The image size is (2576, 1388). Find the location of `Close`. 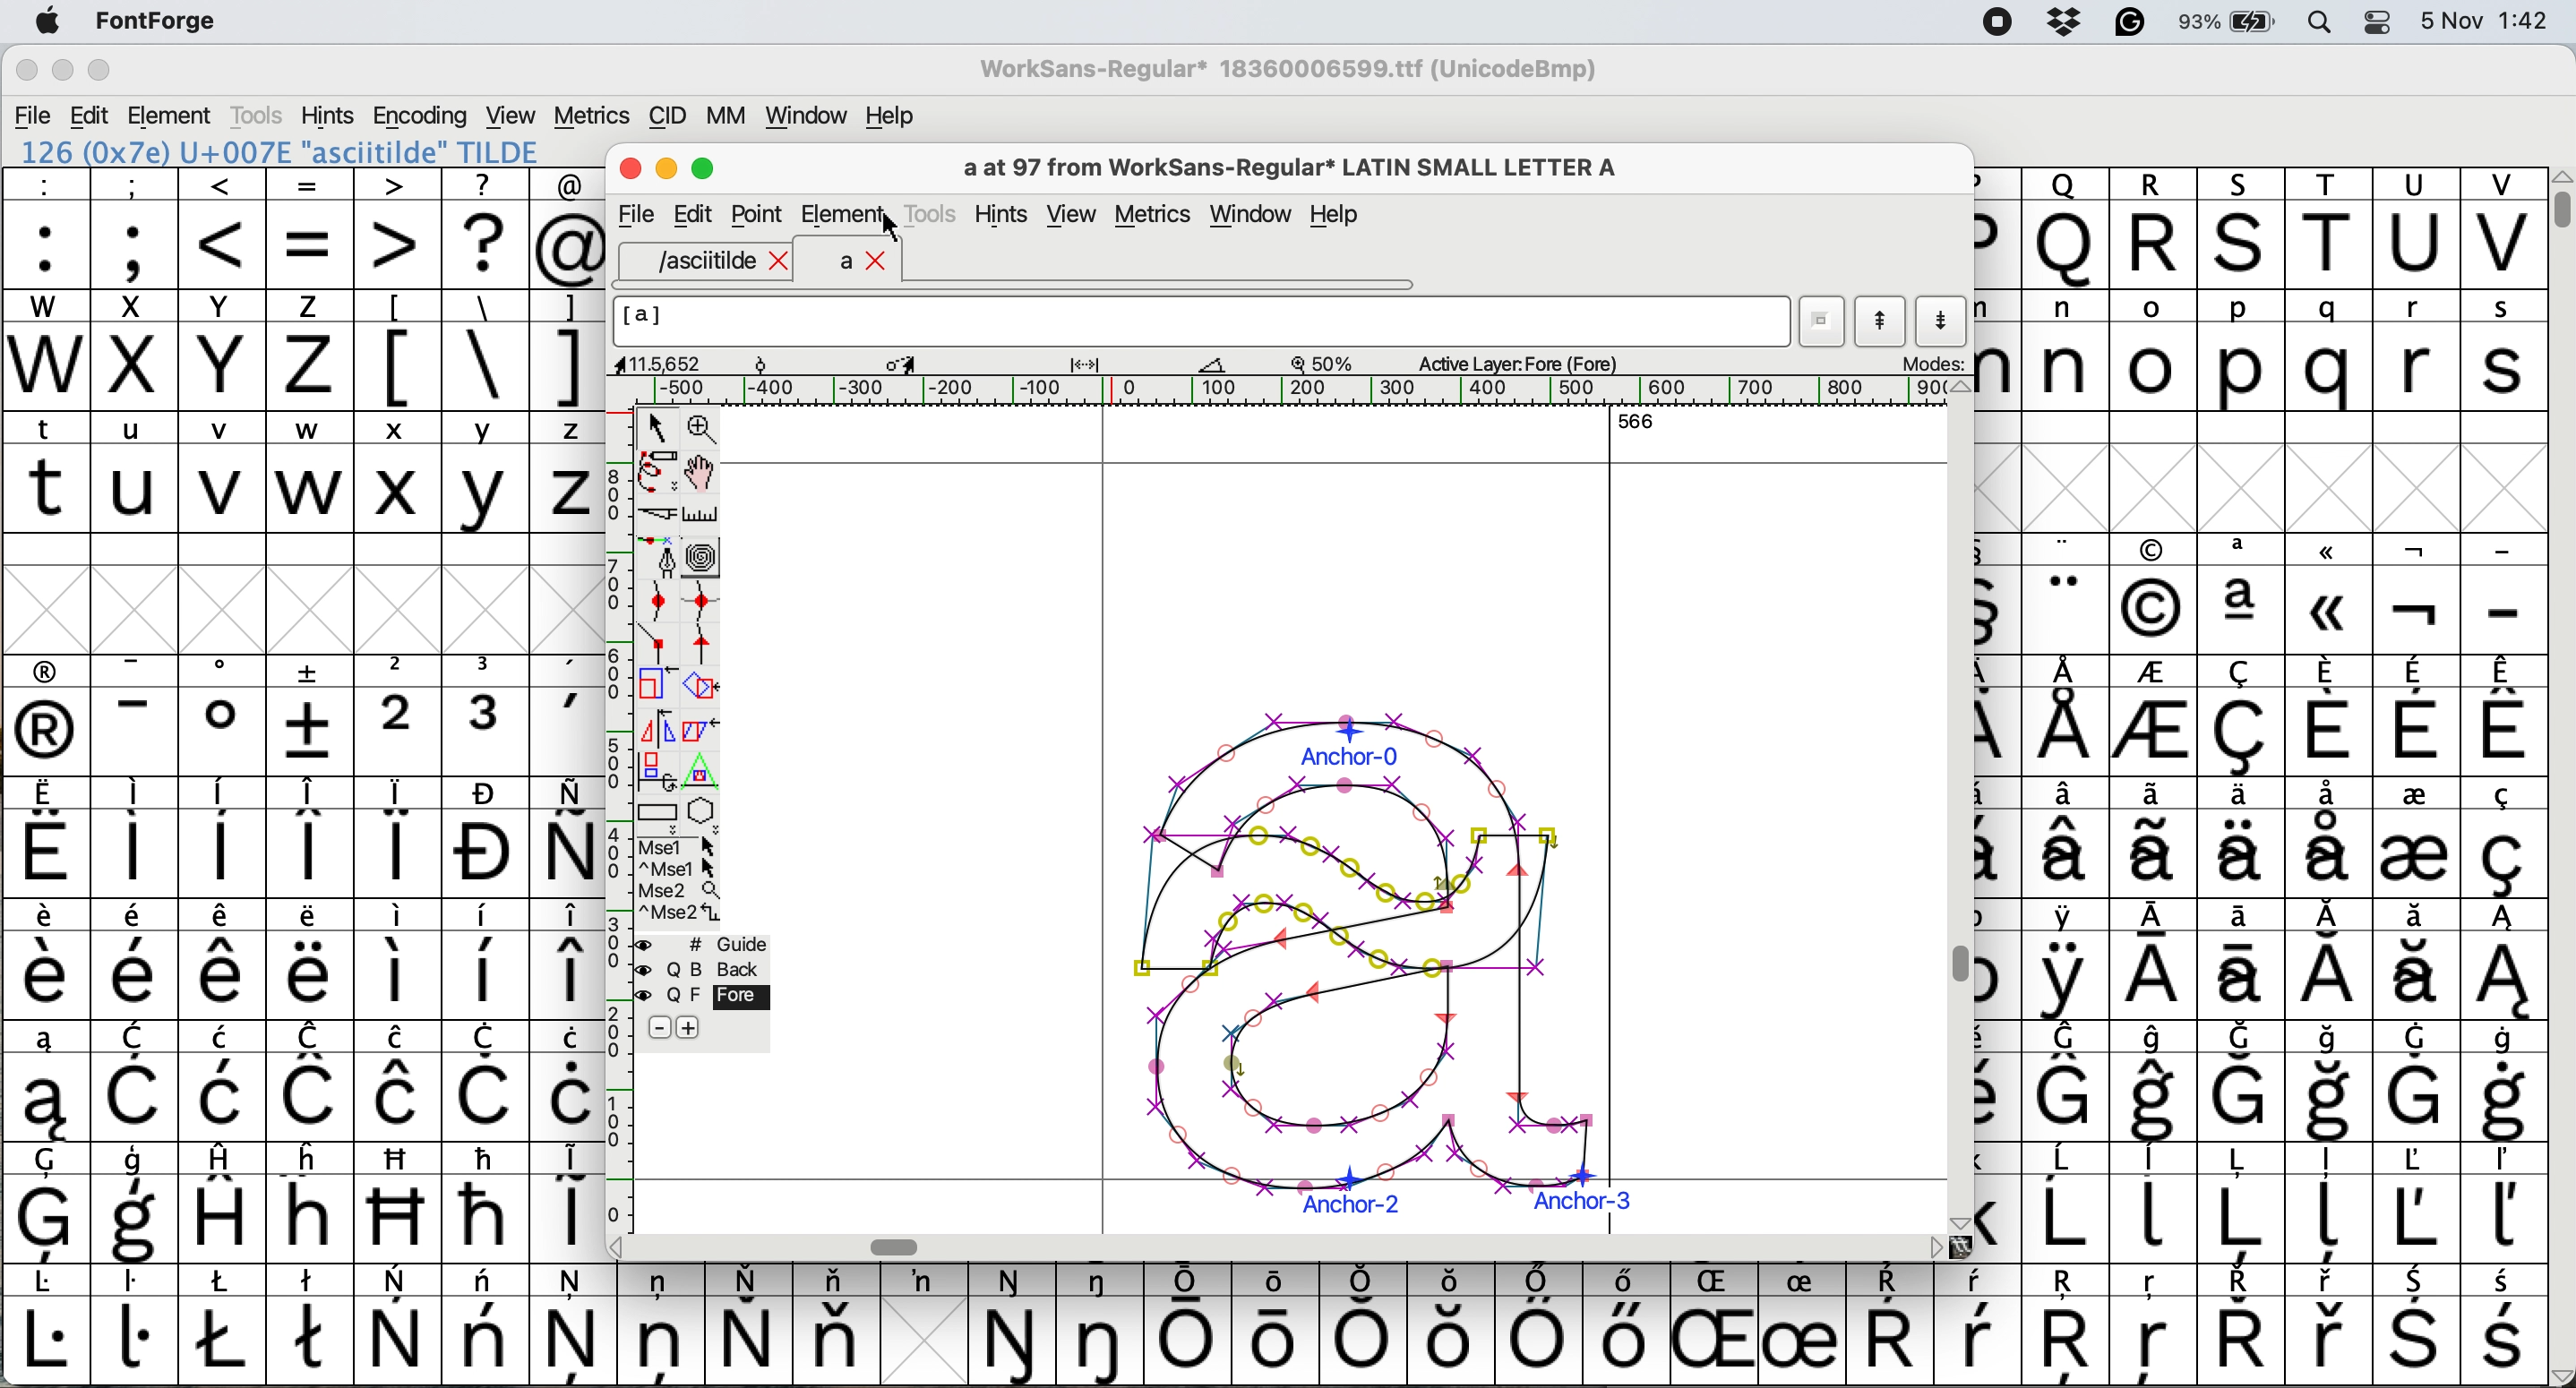

Close is located at coordinates (632, 170).